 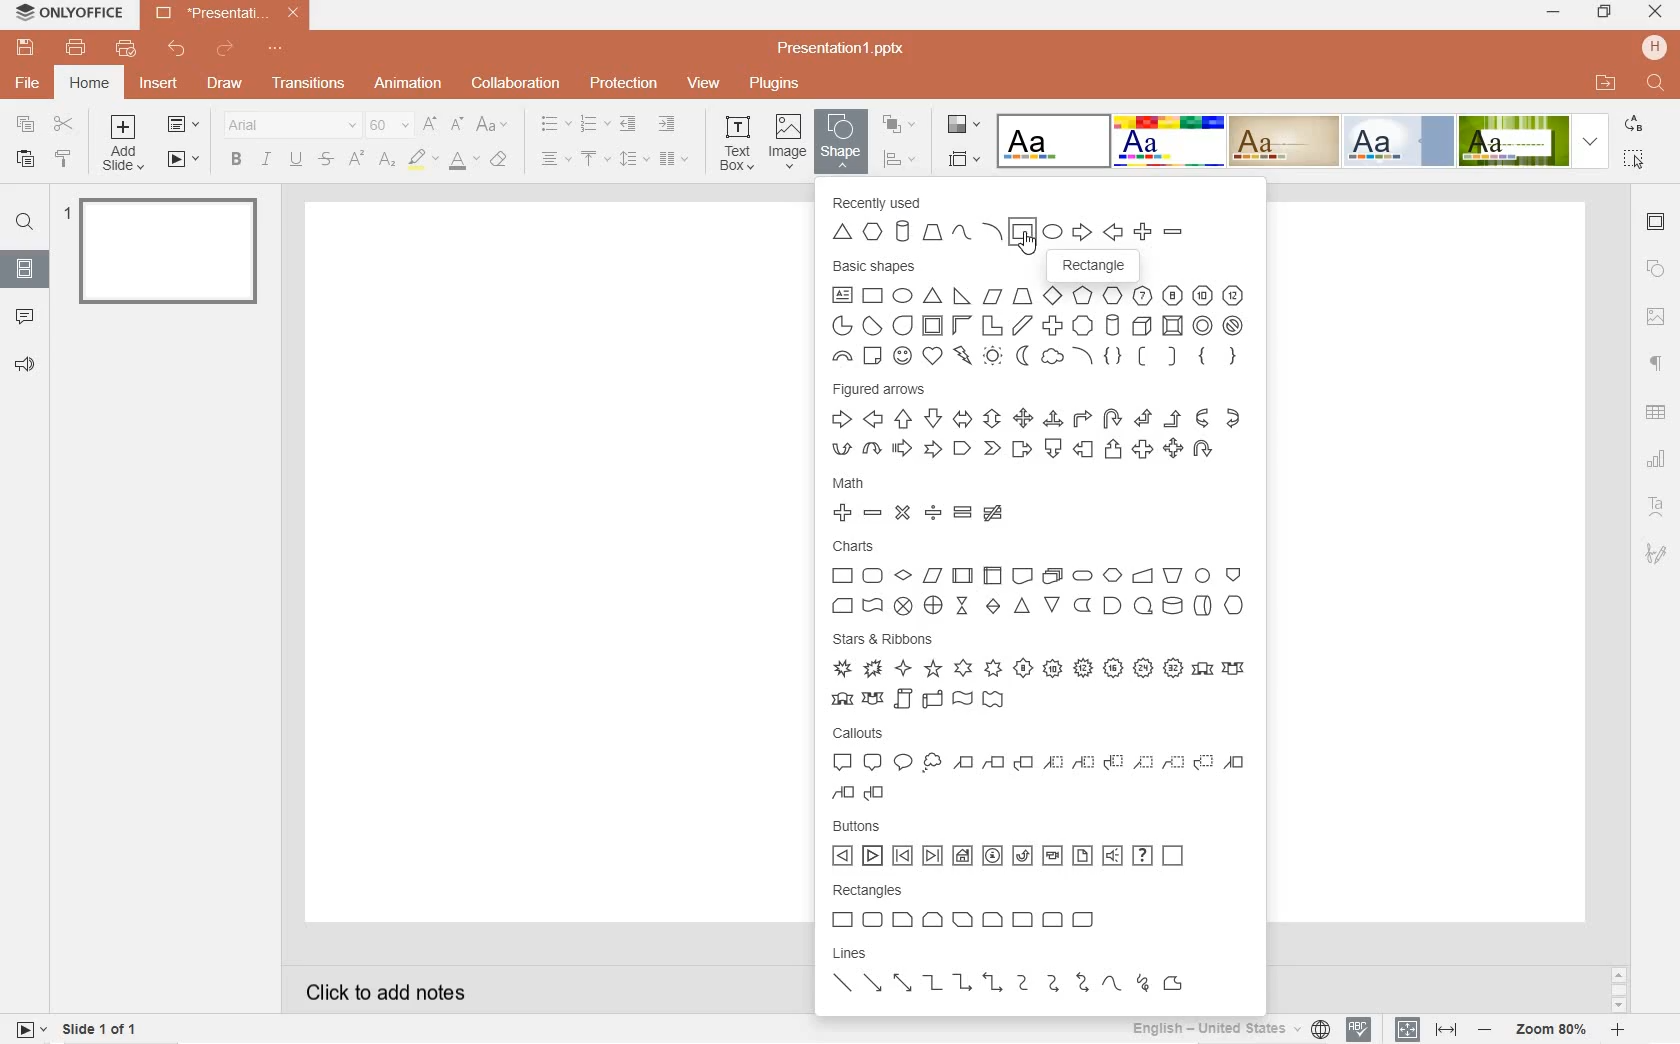 I want to click on 4-point star, so click(x=903, y=668).